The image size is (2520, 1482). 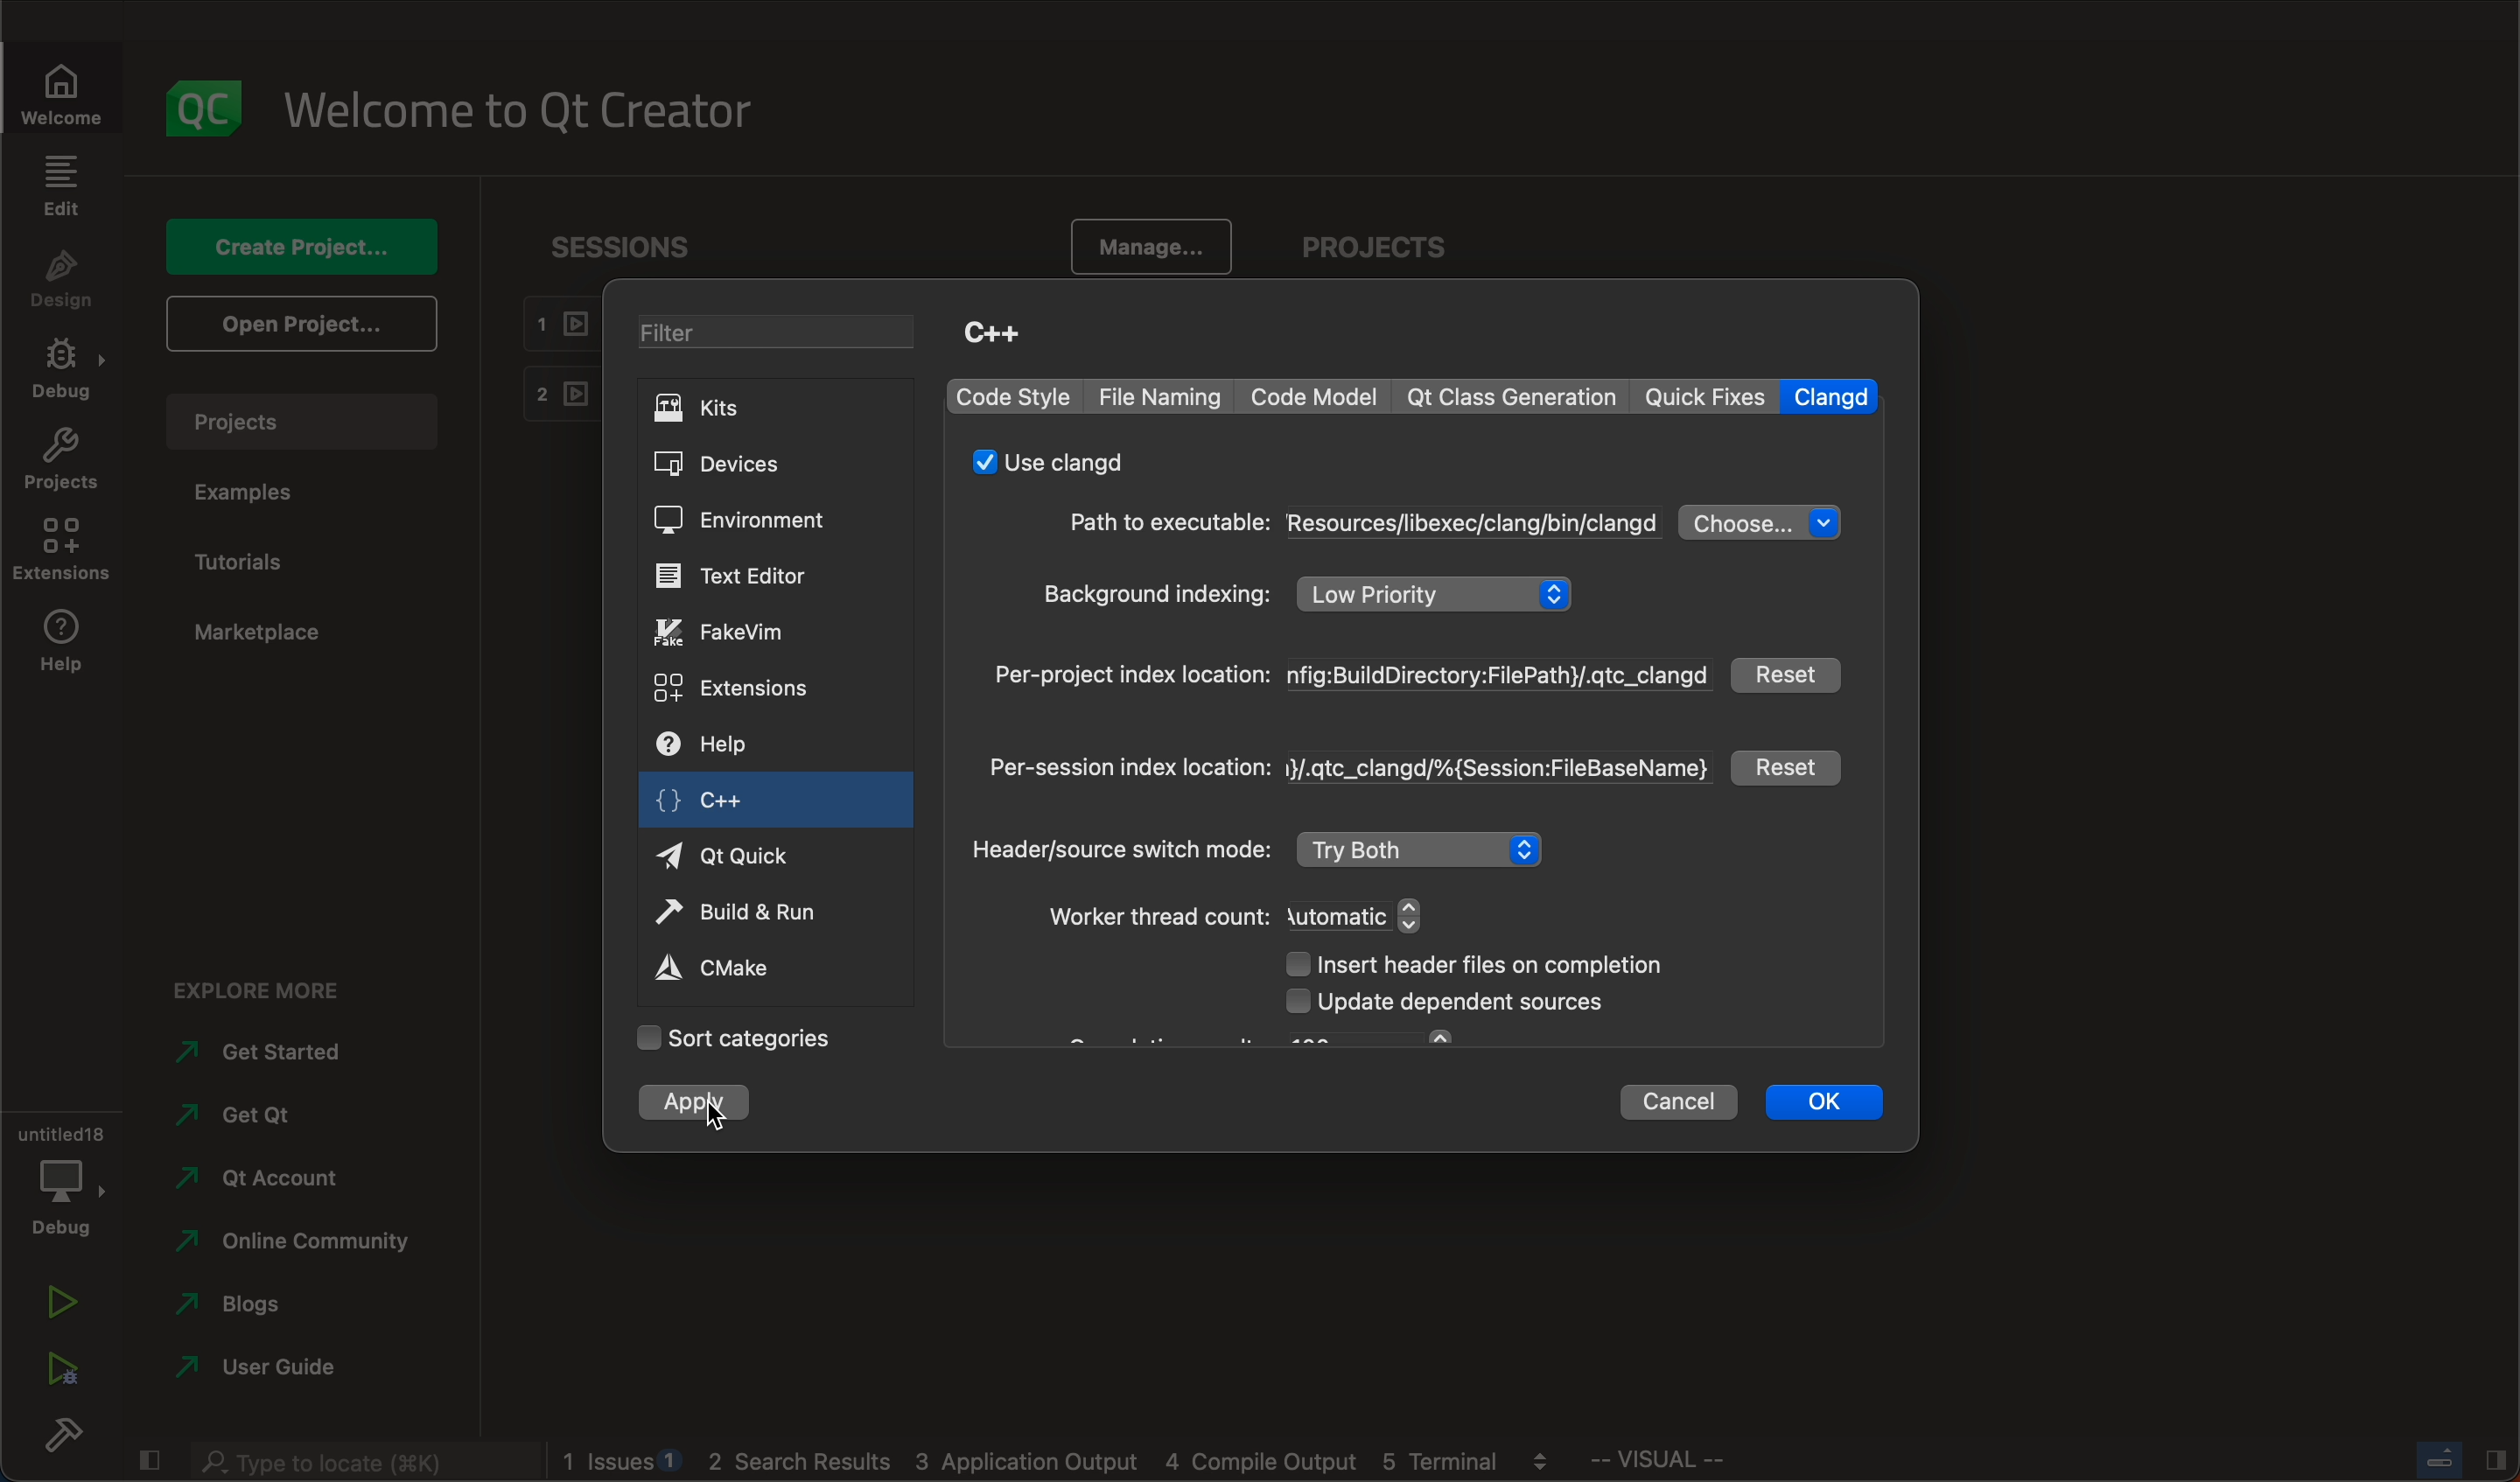 I want to click on C++, so click(x=1002, y=337).